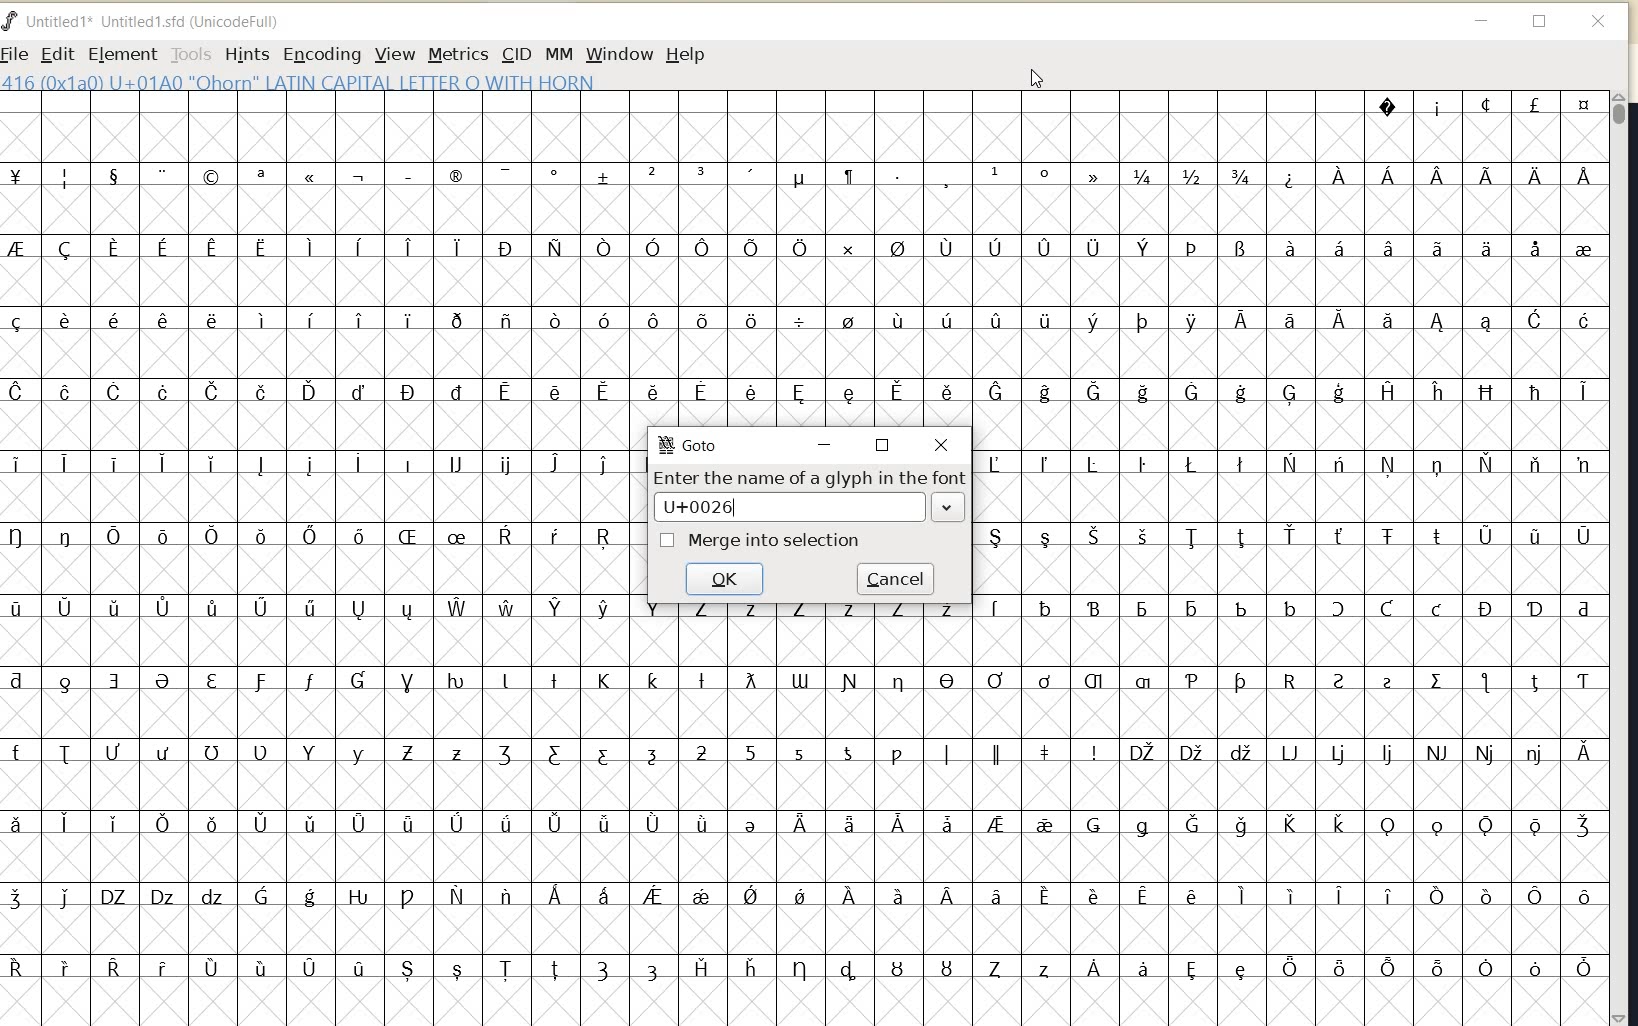 Image resolution: width=1638 pixels, height=1026 pixels. I want to click on GLYPHY INFO, so click(300, 83).